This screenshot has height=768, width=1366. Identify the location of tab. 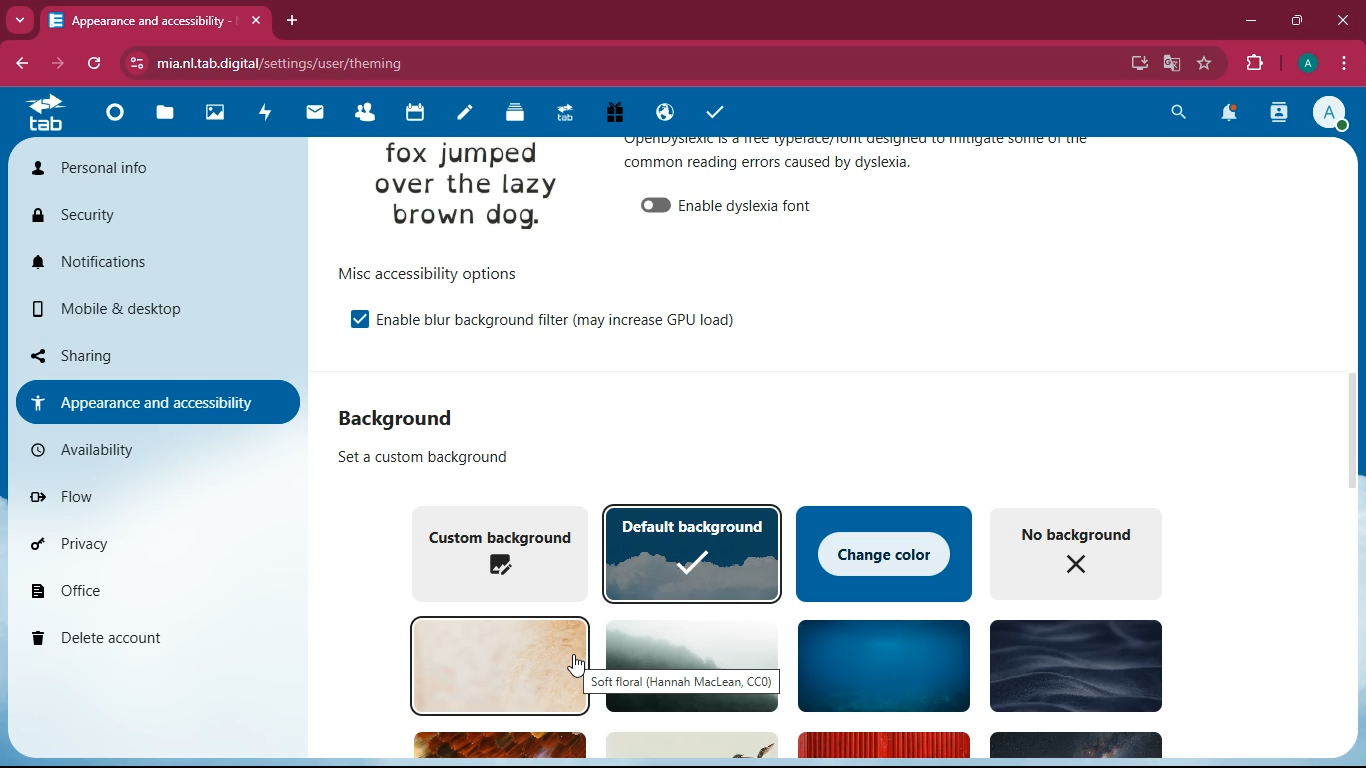
(561, 116).